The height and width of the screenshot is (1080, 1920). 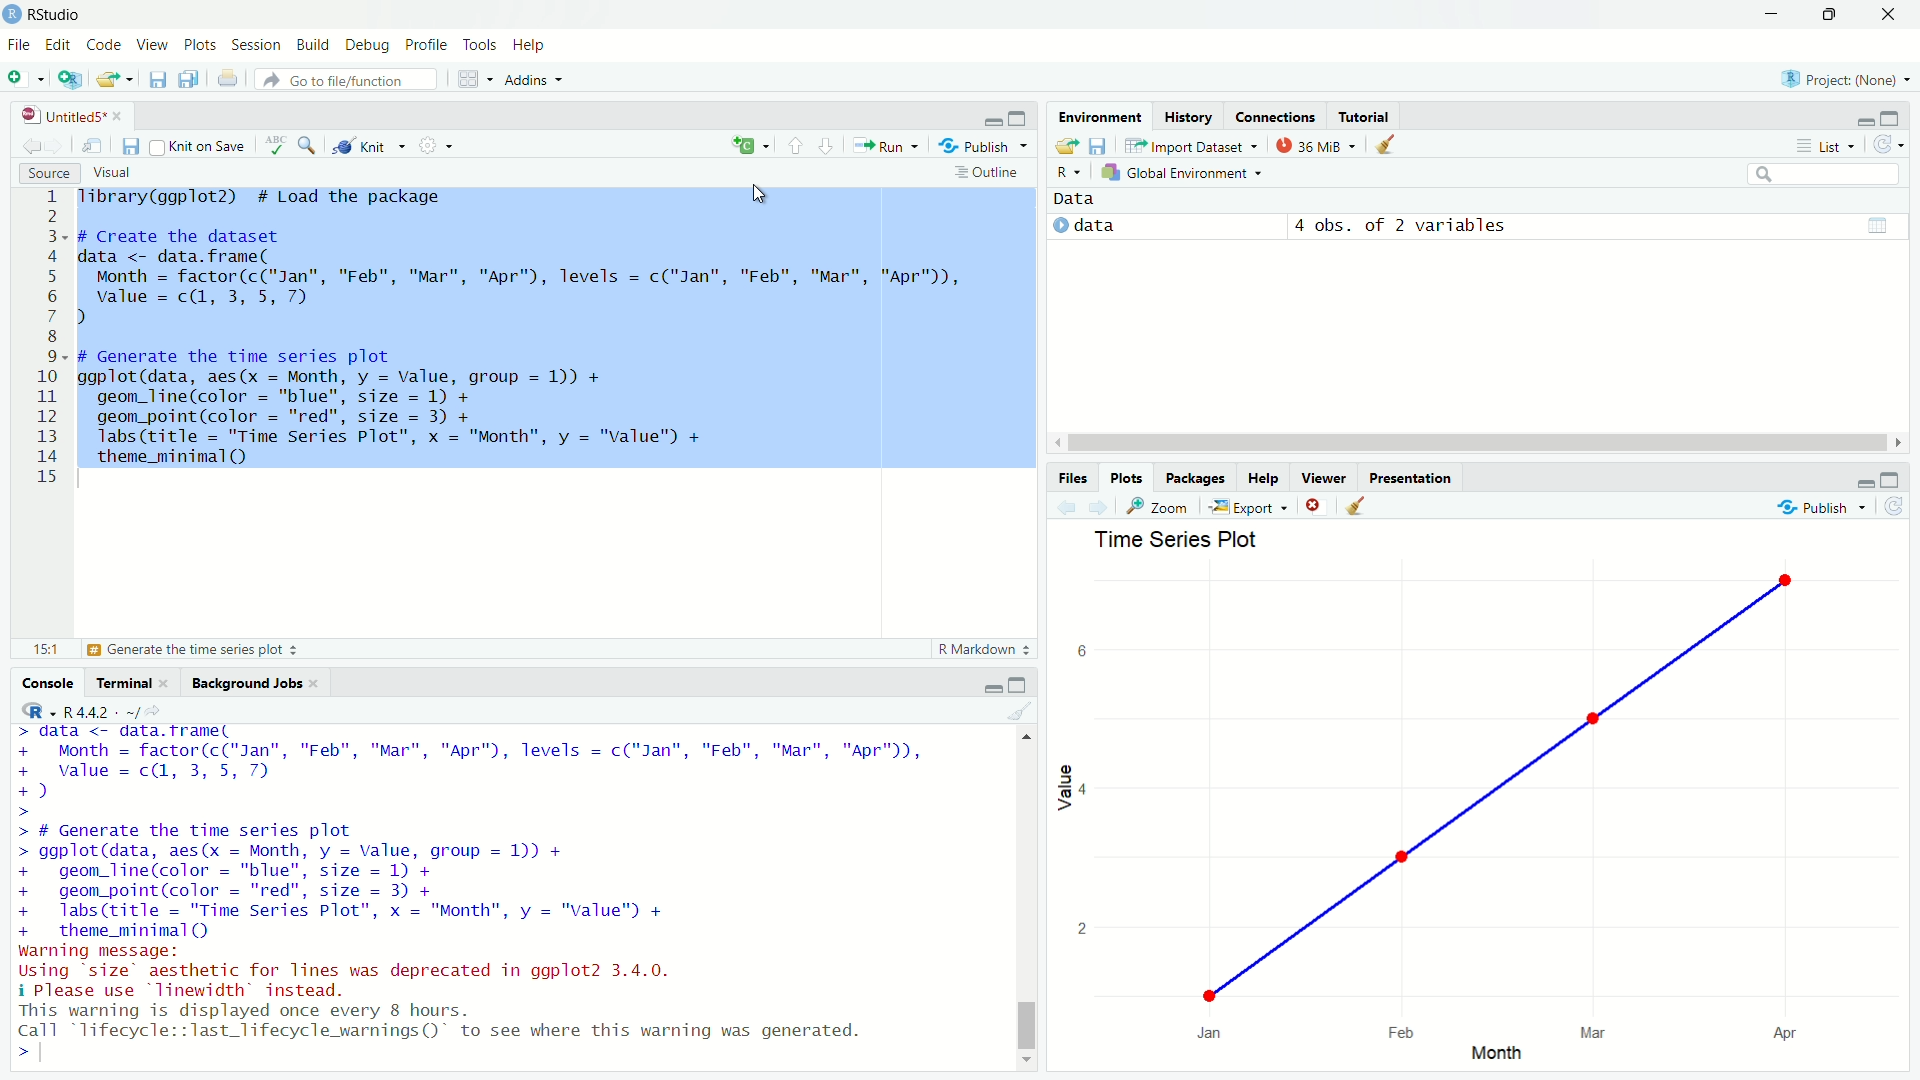 I want to click on open an existing file, so click(x=116, y=77).